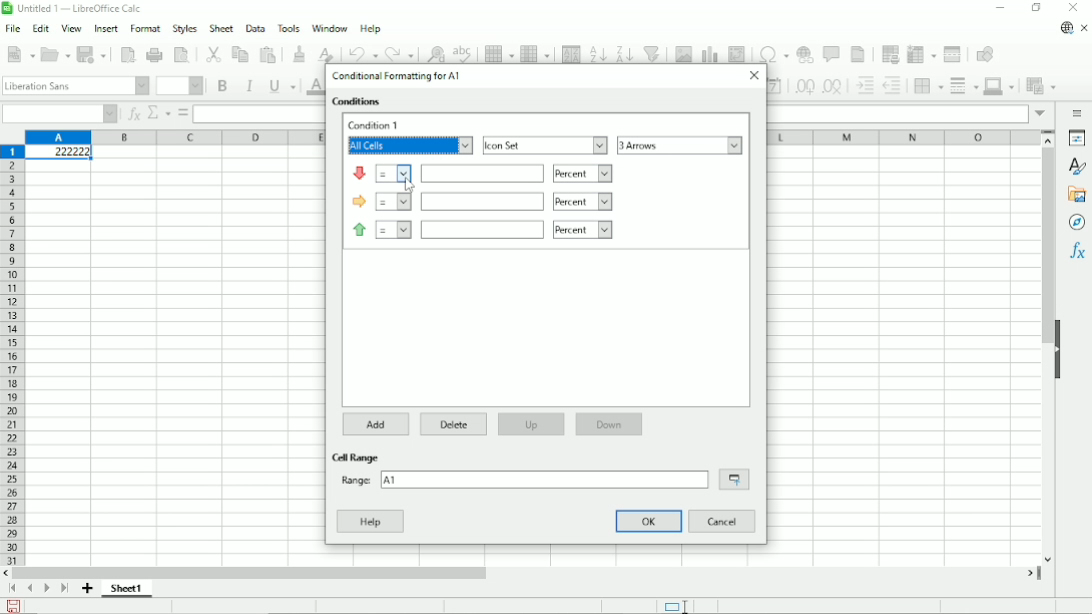 Image resolution: width=1092 pixels, height=614 pixels. I want to click on icon condition, so click(449, 201).